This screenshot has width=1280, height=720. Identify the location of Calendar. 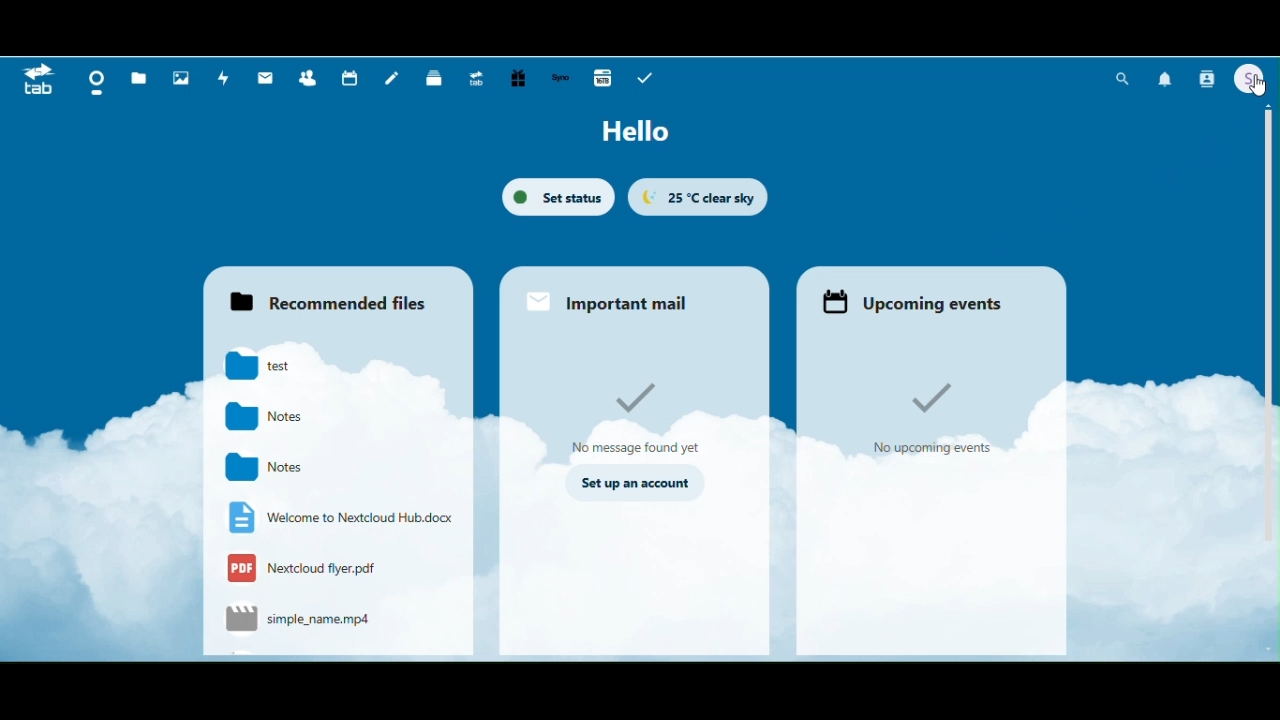
(349, 78).